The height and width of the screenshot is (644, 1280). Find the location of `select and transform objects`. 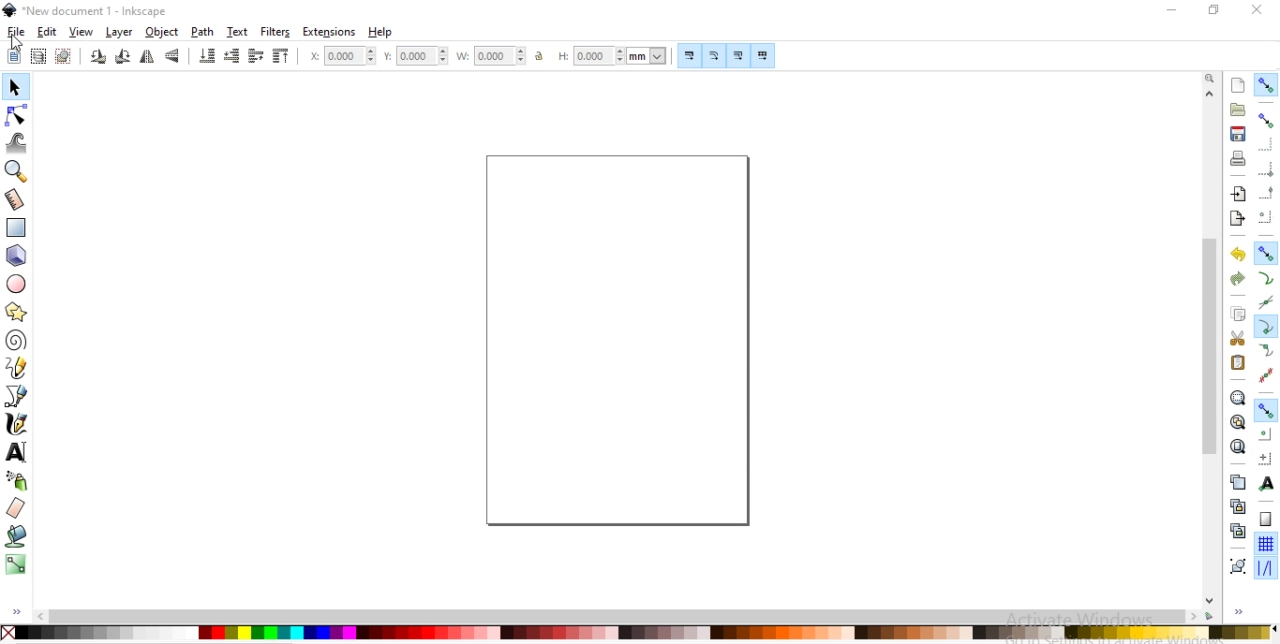

select and transform objects is located at coordinates (14, 88).